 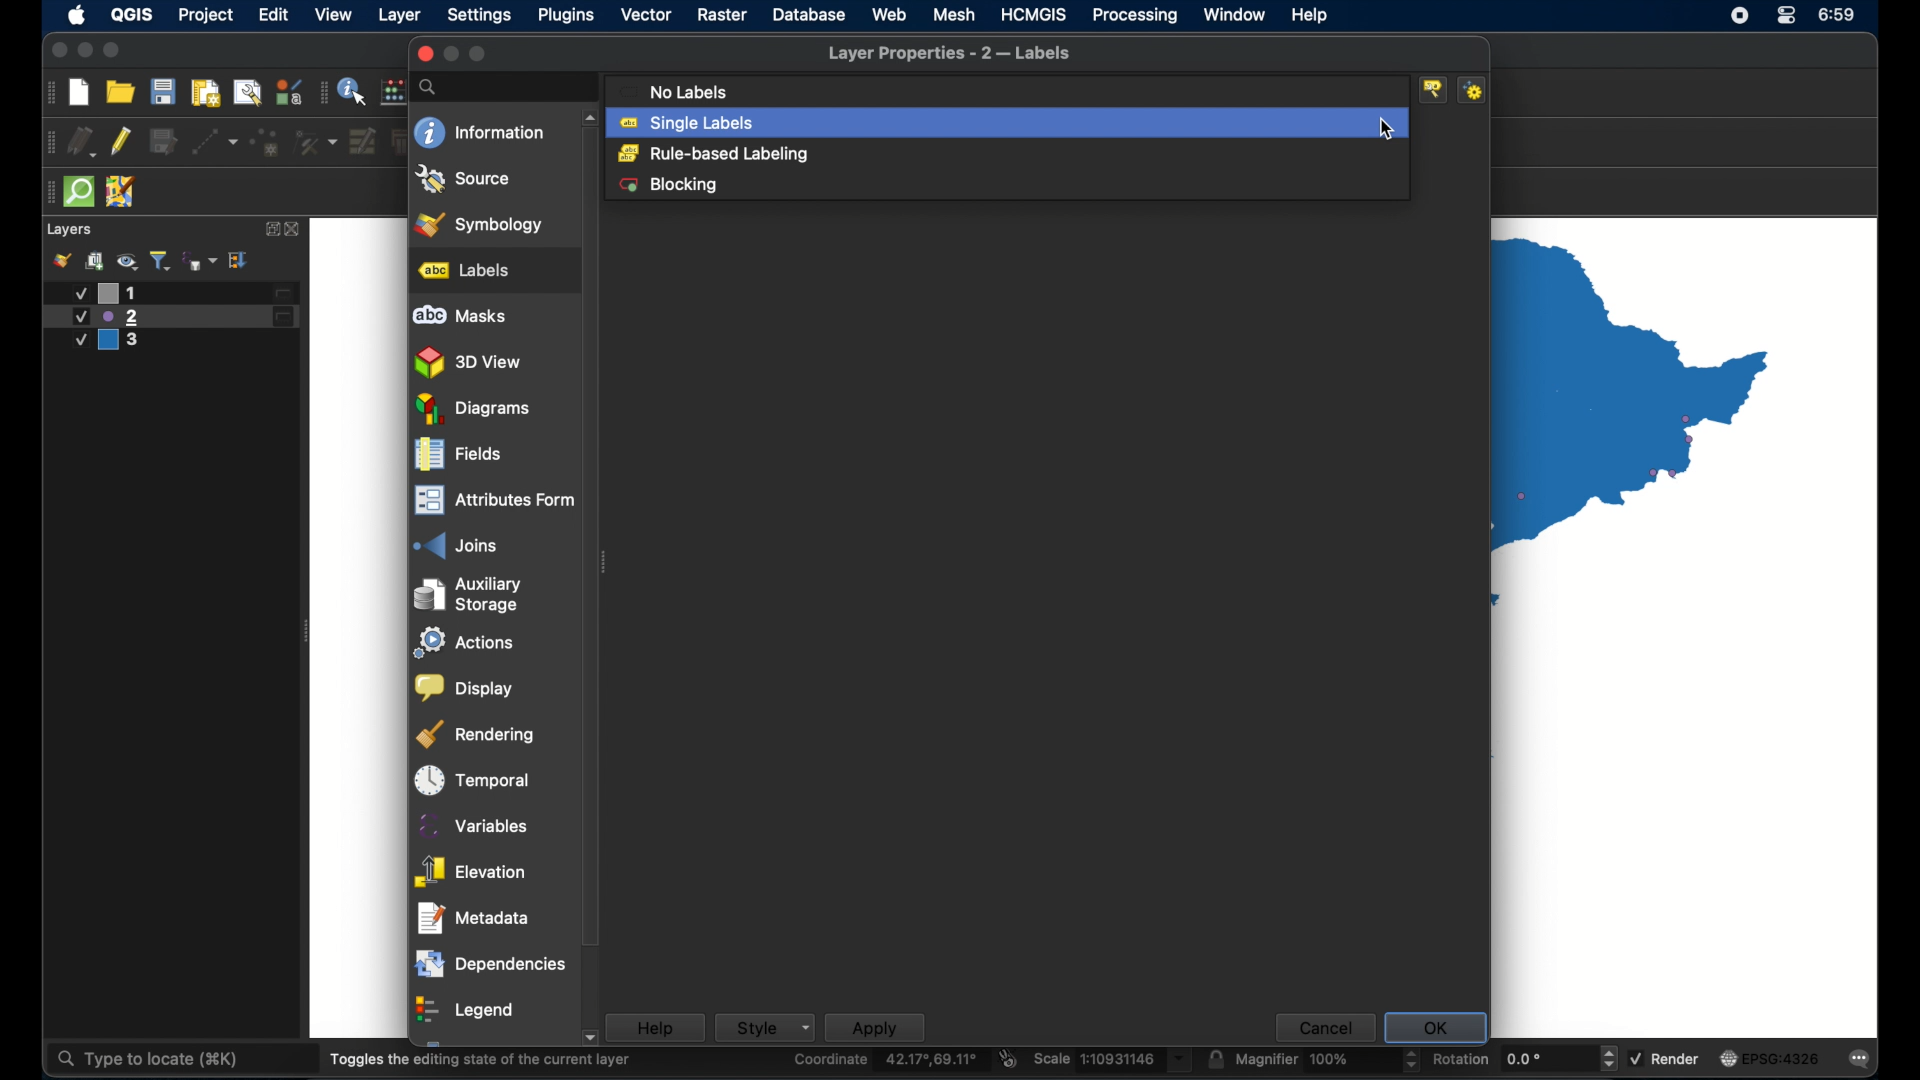 I want to click on minimize, so click(x=84, y=51).